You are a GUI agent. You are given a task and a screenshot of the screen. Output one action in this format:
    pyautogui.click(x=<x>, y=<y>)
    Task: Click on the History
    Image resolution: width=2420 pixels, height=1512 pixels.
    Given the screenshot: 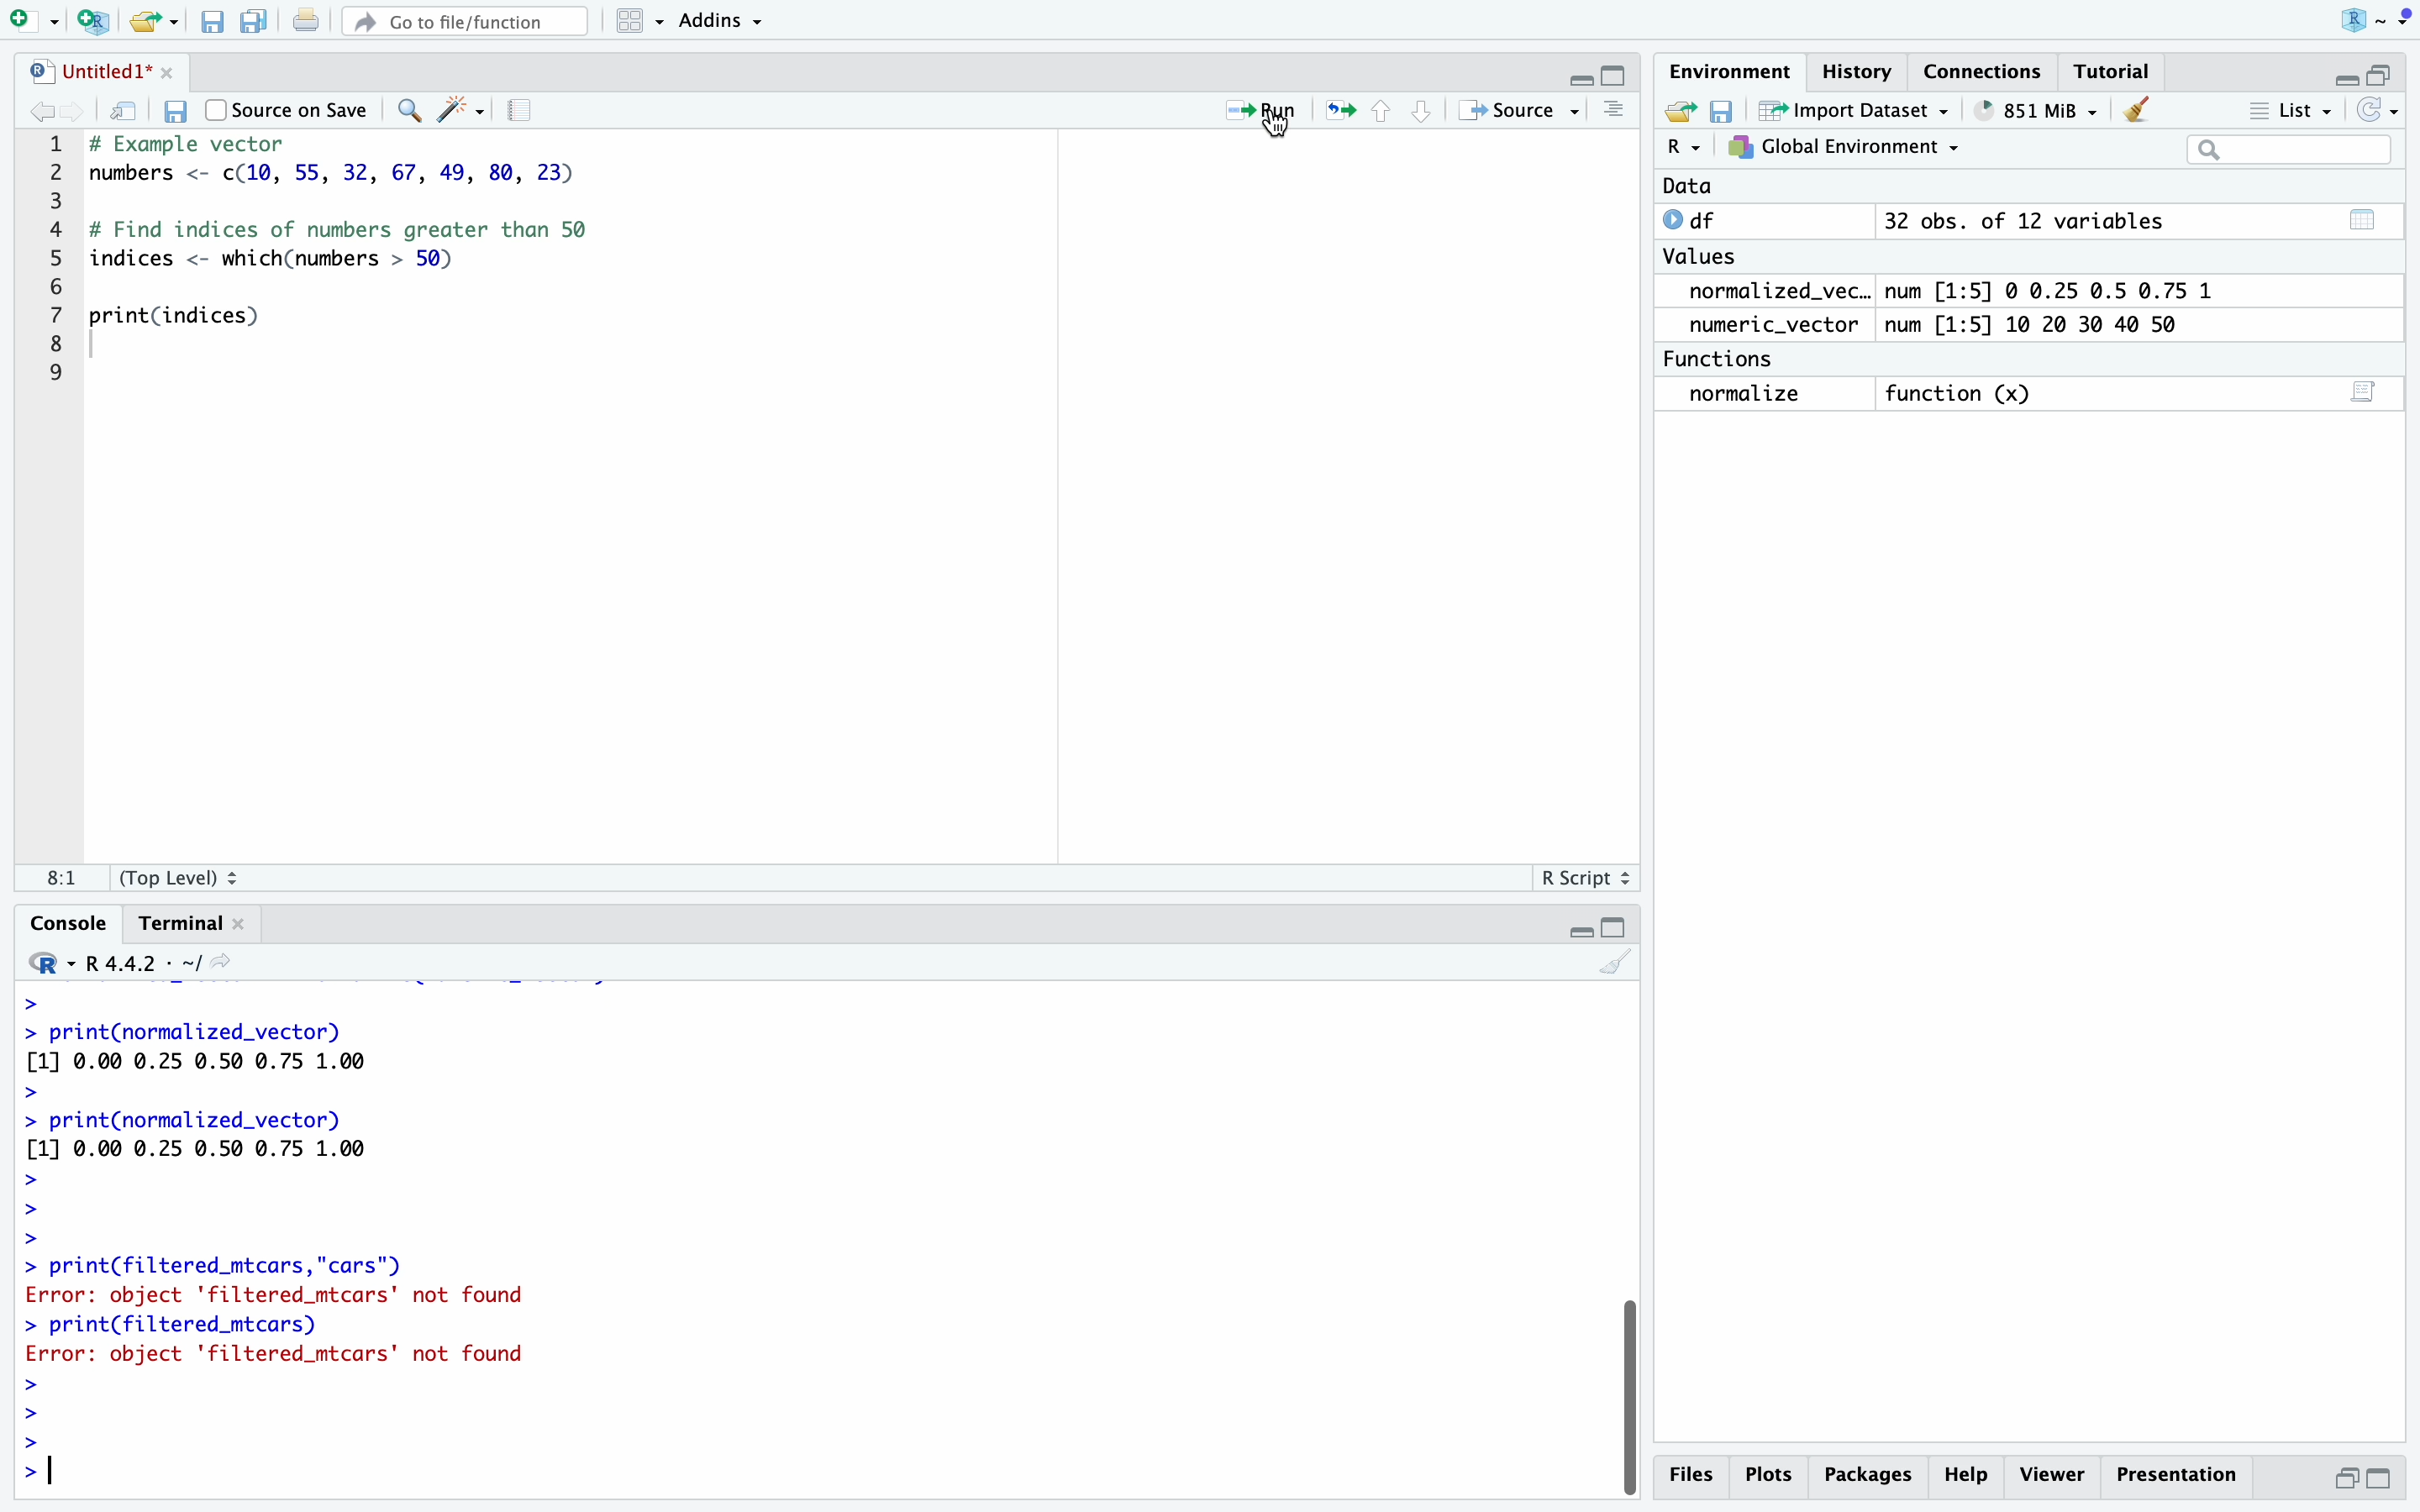 What is the action you would take?
    pyautogui.click(x=1859, y=70)
    